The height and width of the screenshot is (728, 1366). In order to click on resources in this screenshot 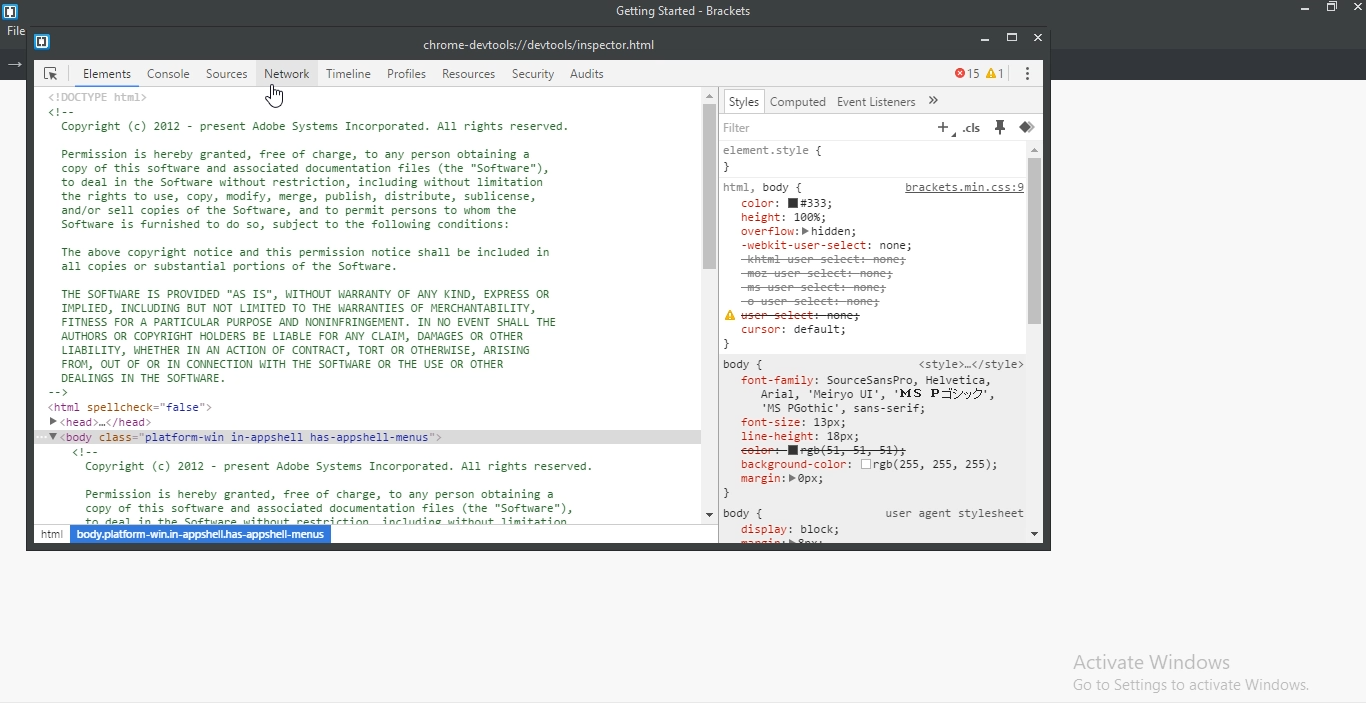, I will do `click(469, 73)`.